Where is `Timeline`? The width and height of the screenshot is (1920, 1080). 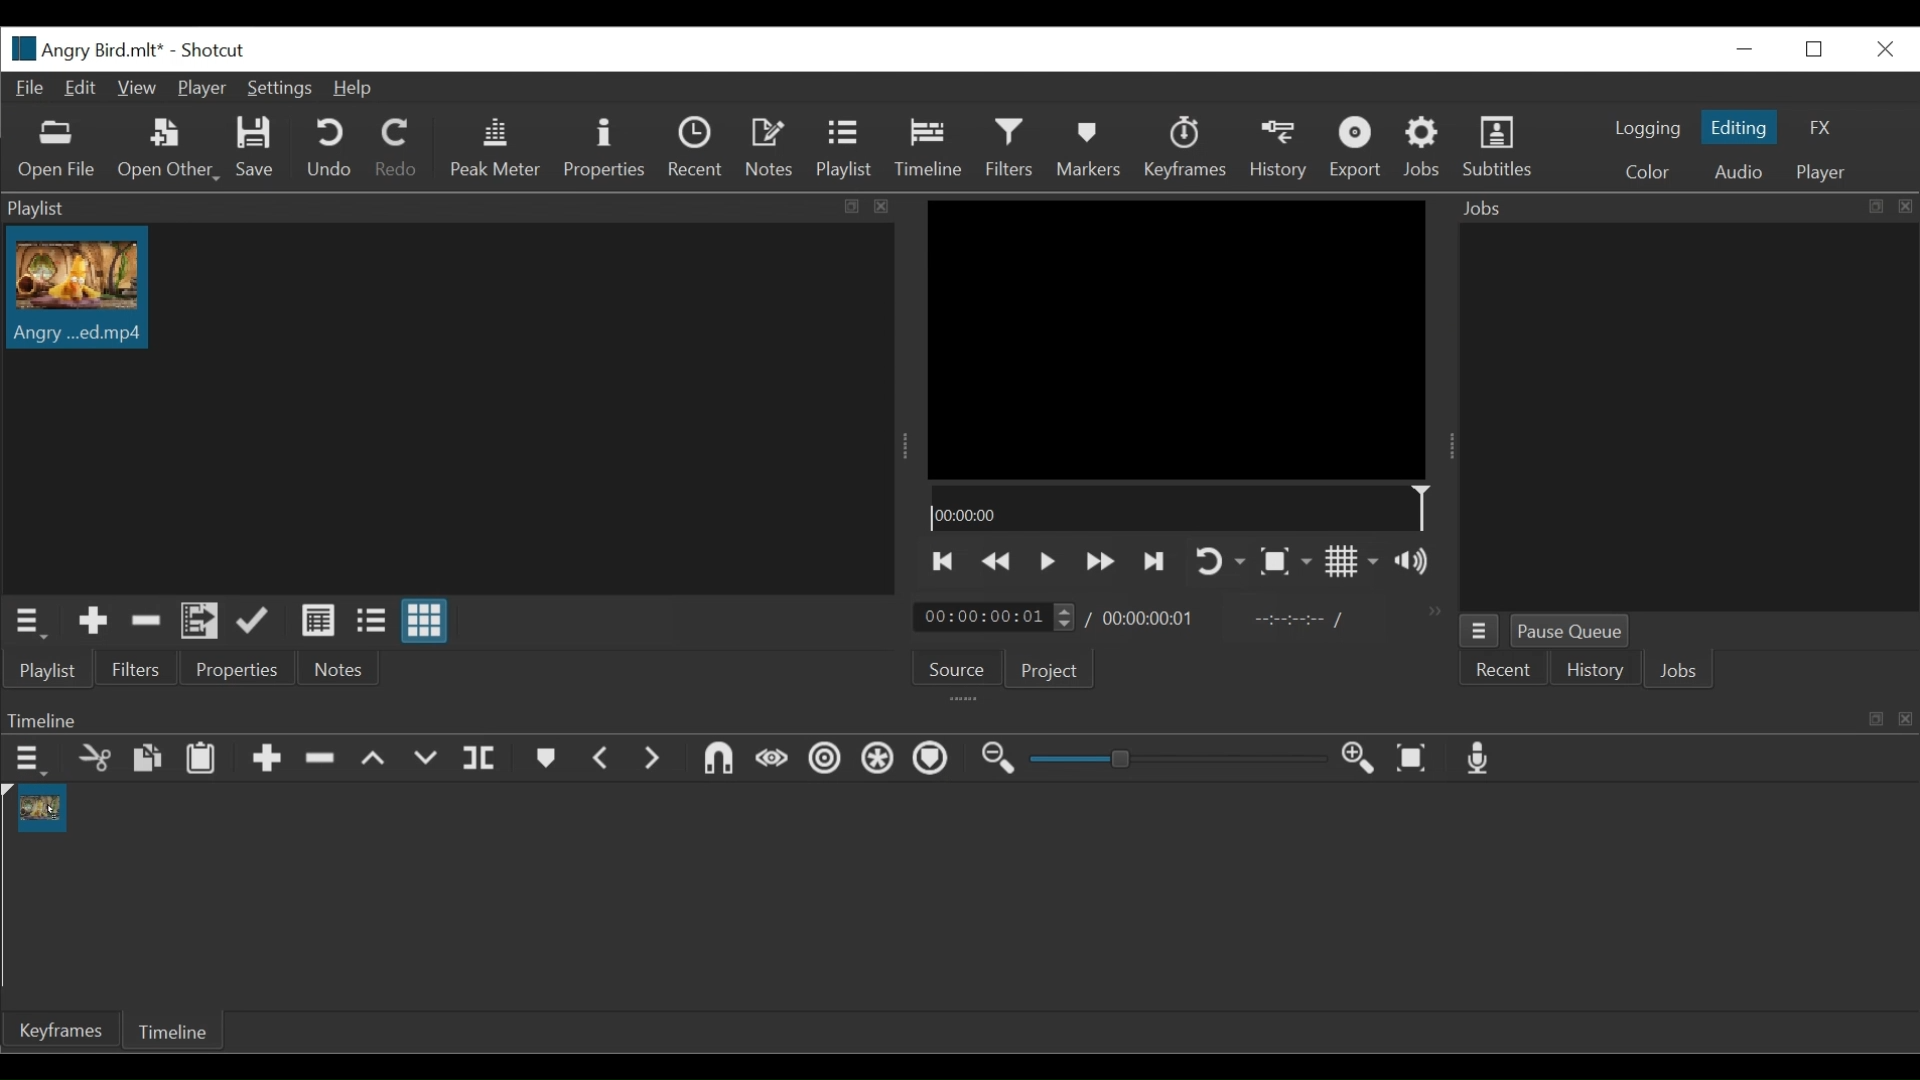 Timeline is located at coordinates (177, 1034).